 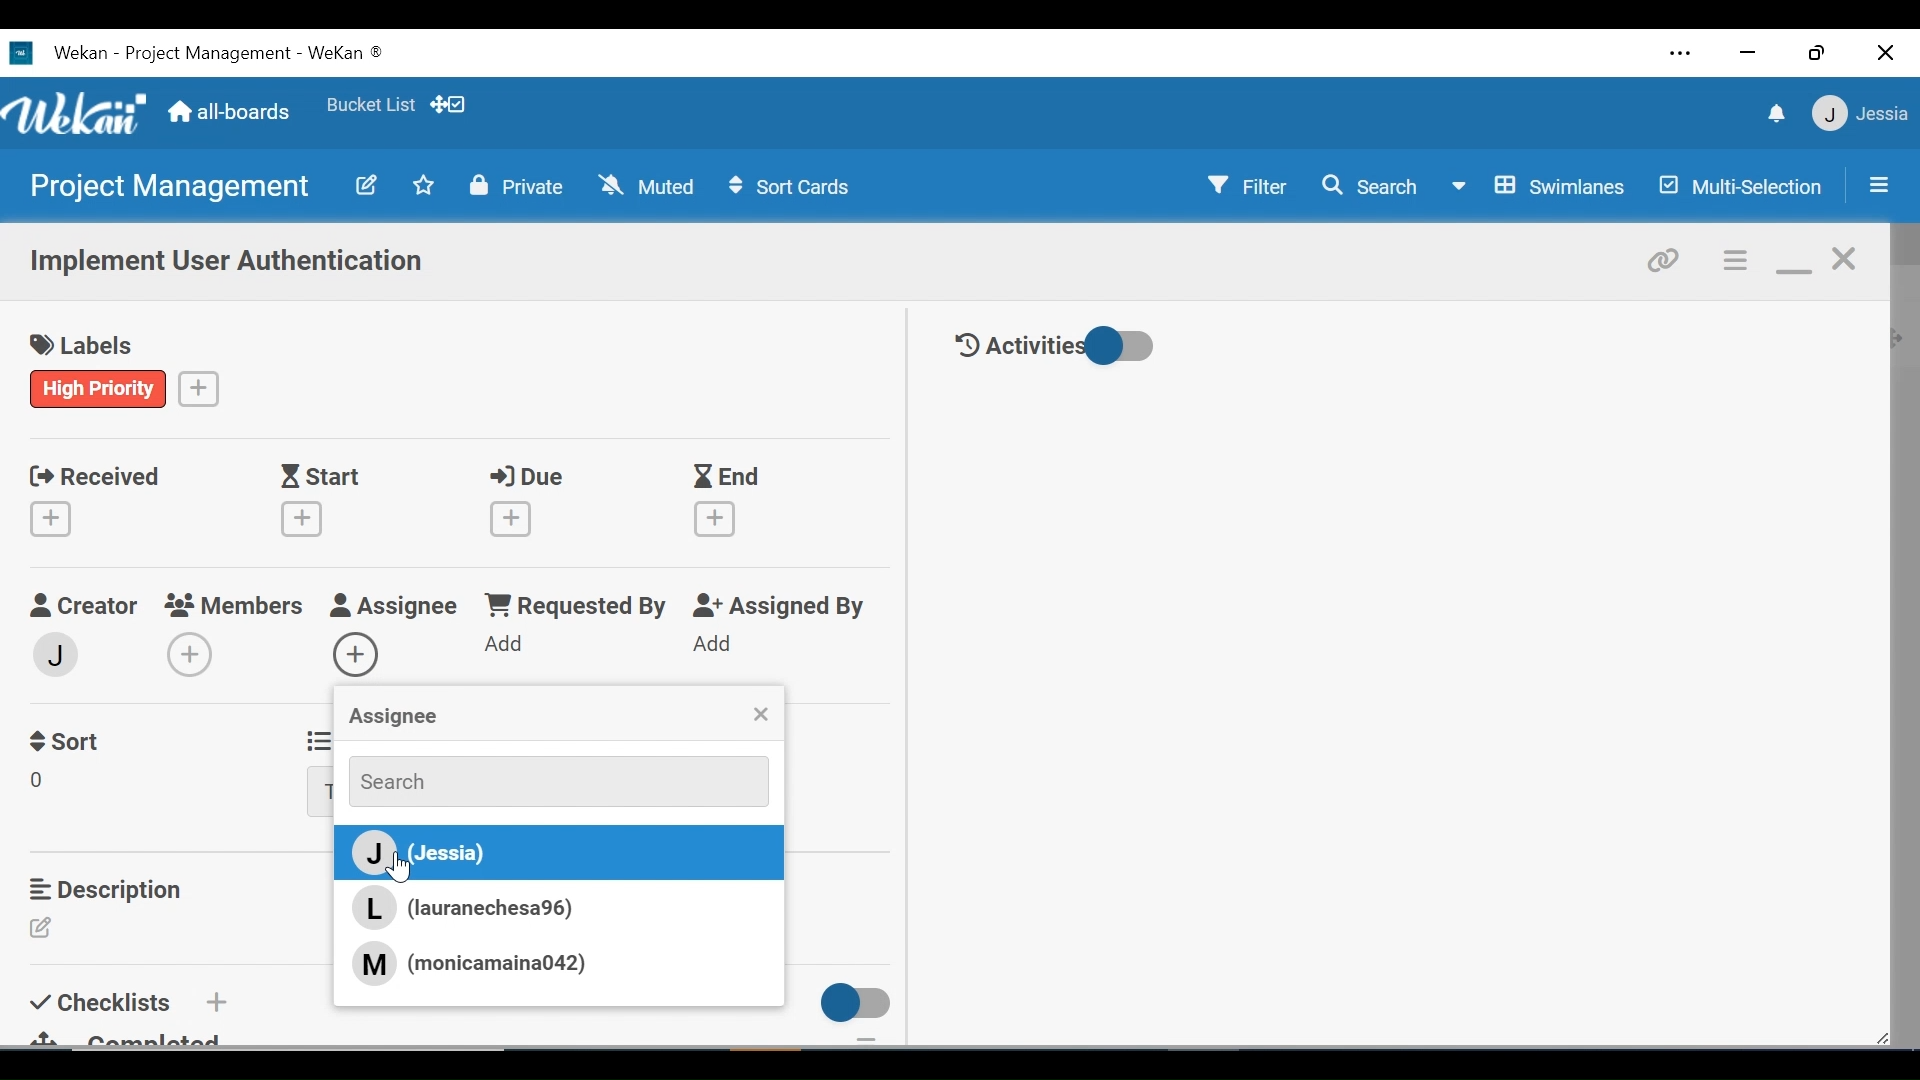 I want to click on Create Received Date, so click(x=55, y=518).